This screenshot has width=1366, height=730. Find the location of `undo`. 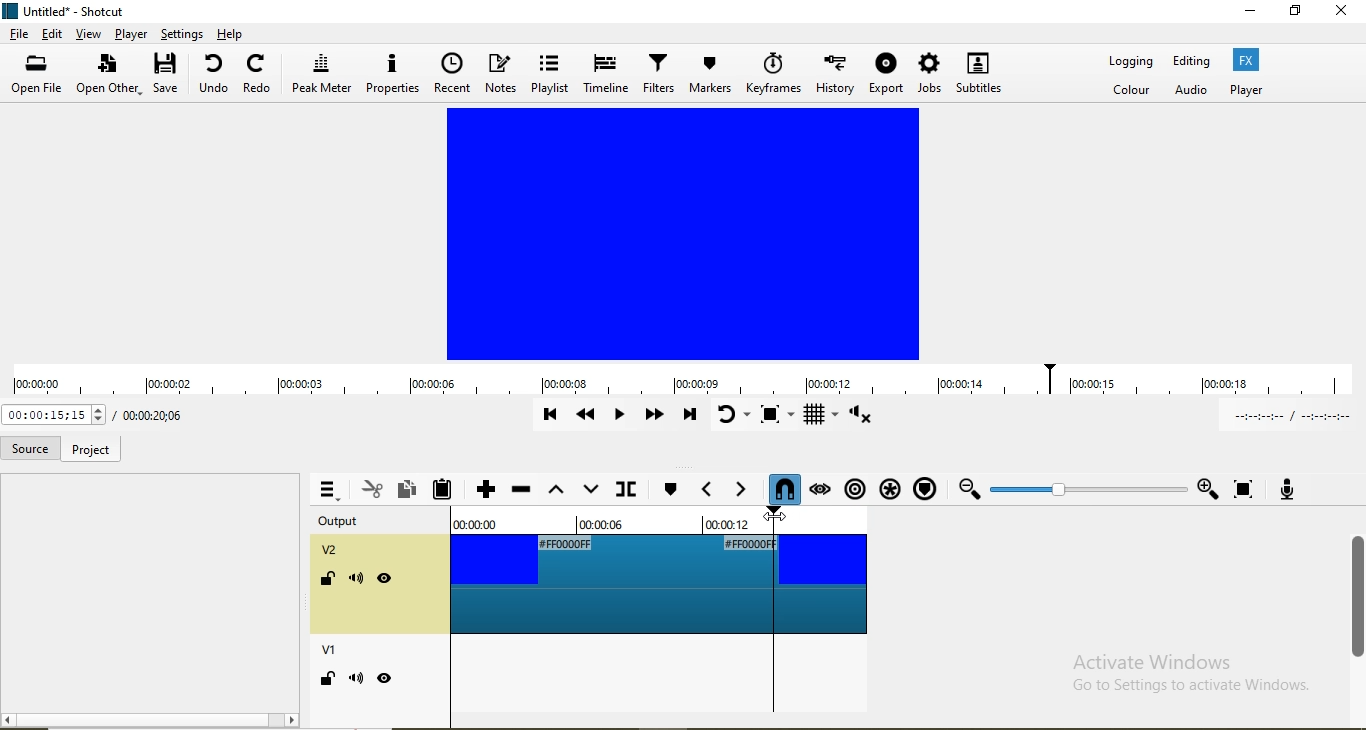

undo is located at coordinates (216, 73).